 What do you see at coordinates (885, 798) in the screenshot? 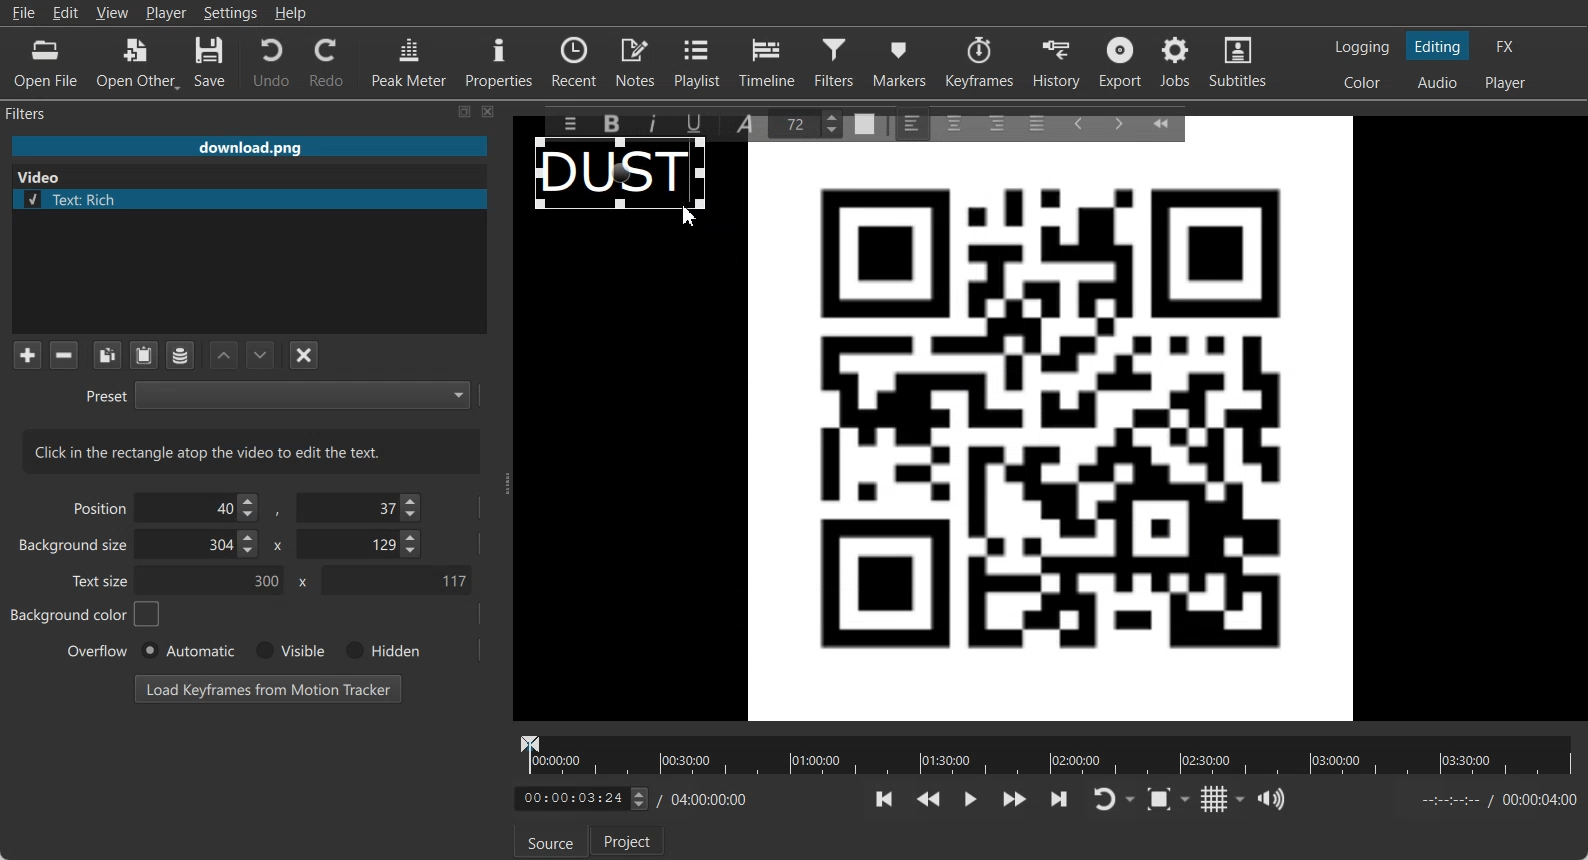
I see `Skip to the previous point` at bounding box center [885, 798].